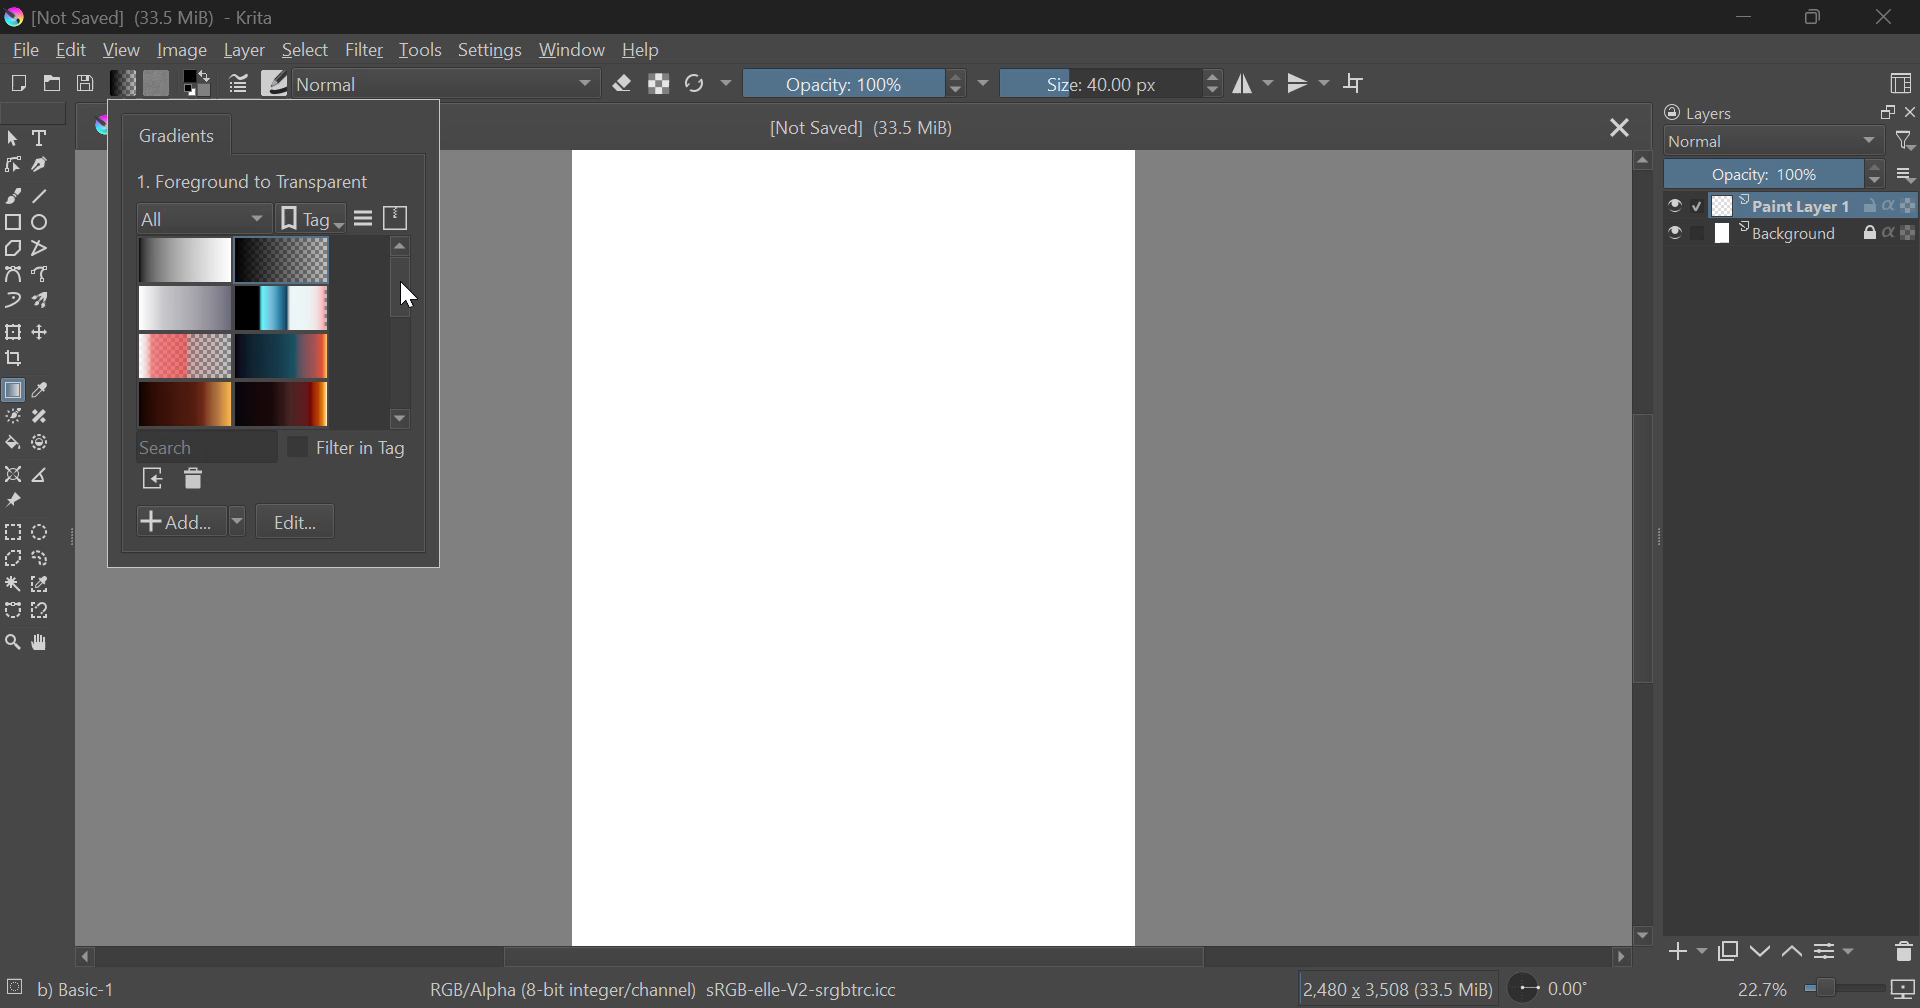 This screenshot has height=1008, width=1920. Describe the element at coordinates (12, 583) in the screenshot. I see `Continuous Selection` at that location.